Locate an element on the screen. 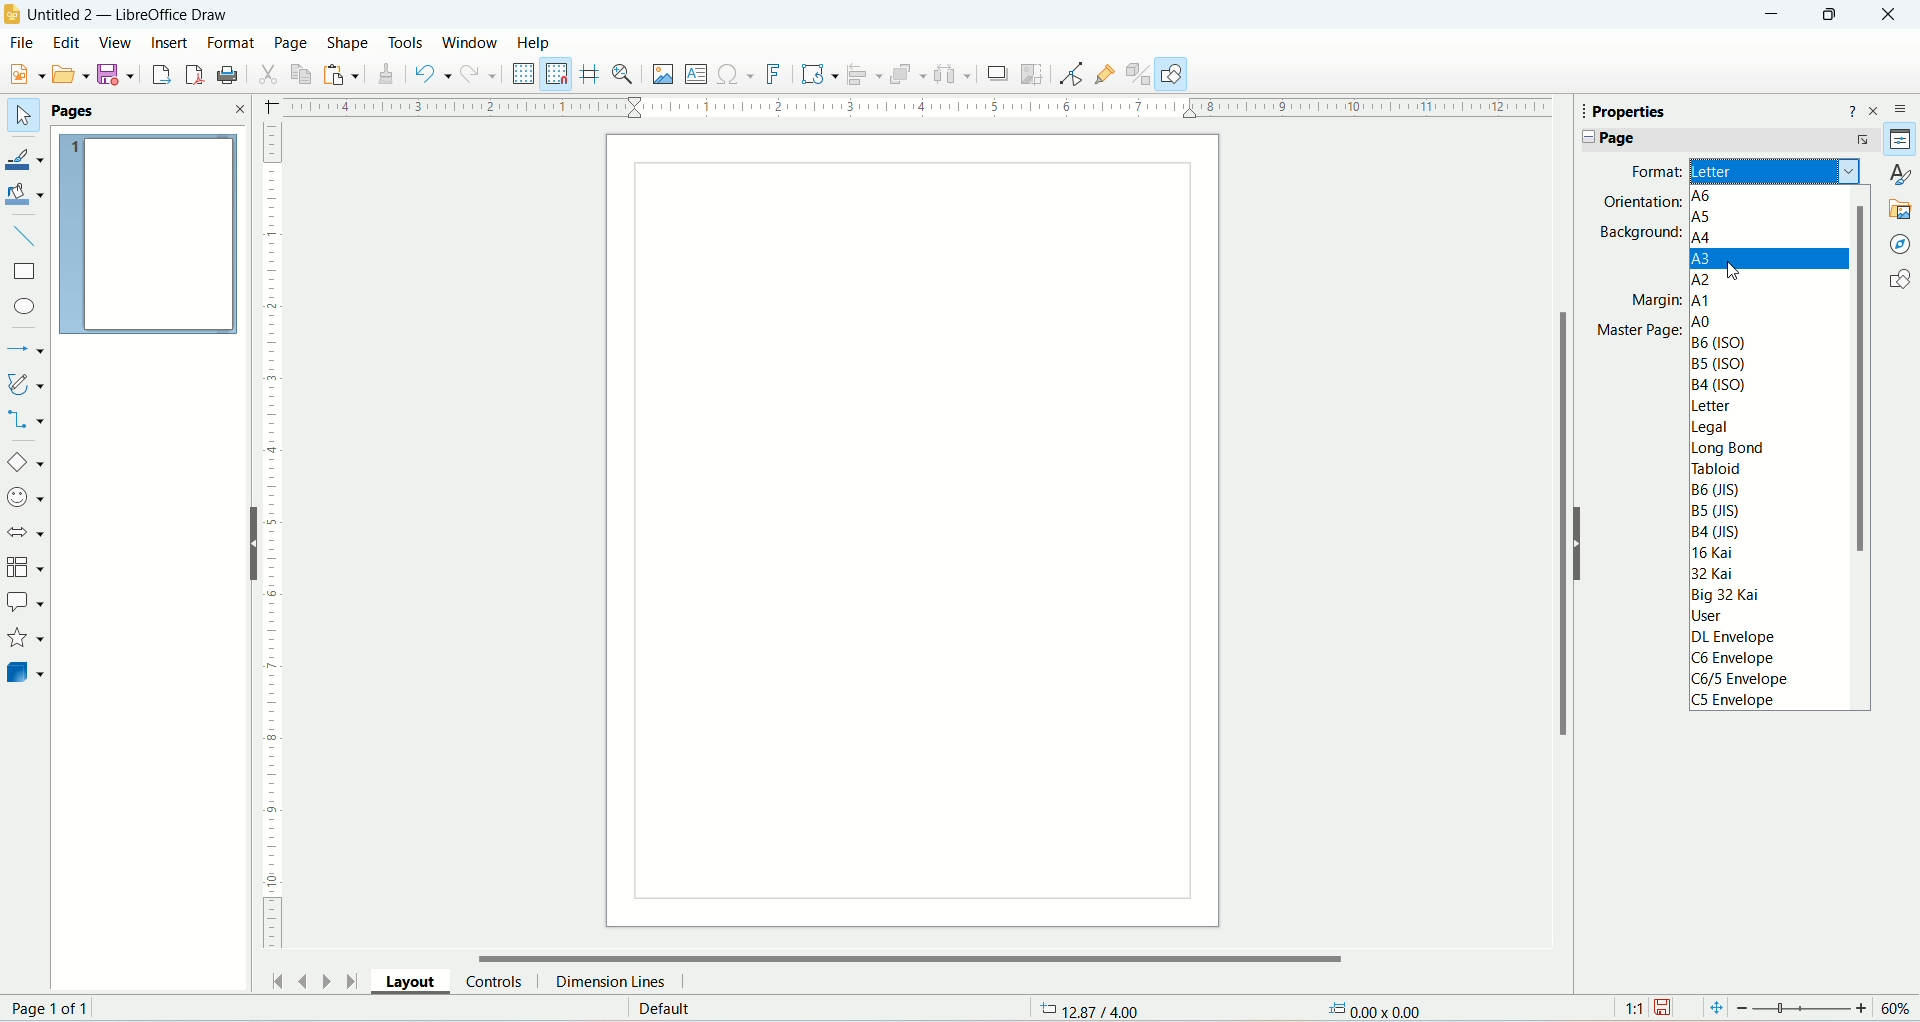 This screenshot has height=1022, width=1920. insert is located at coordinates (172, 41).